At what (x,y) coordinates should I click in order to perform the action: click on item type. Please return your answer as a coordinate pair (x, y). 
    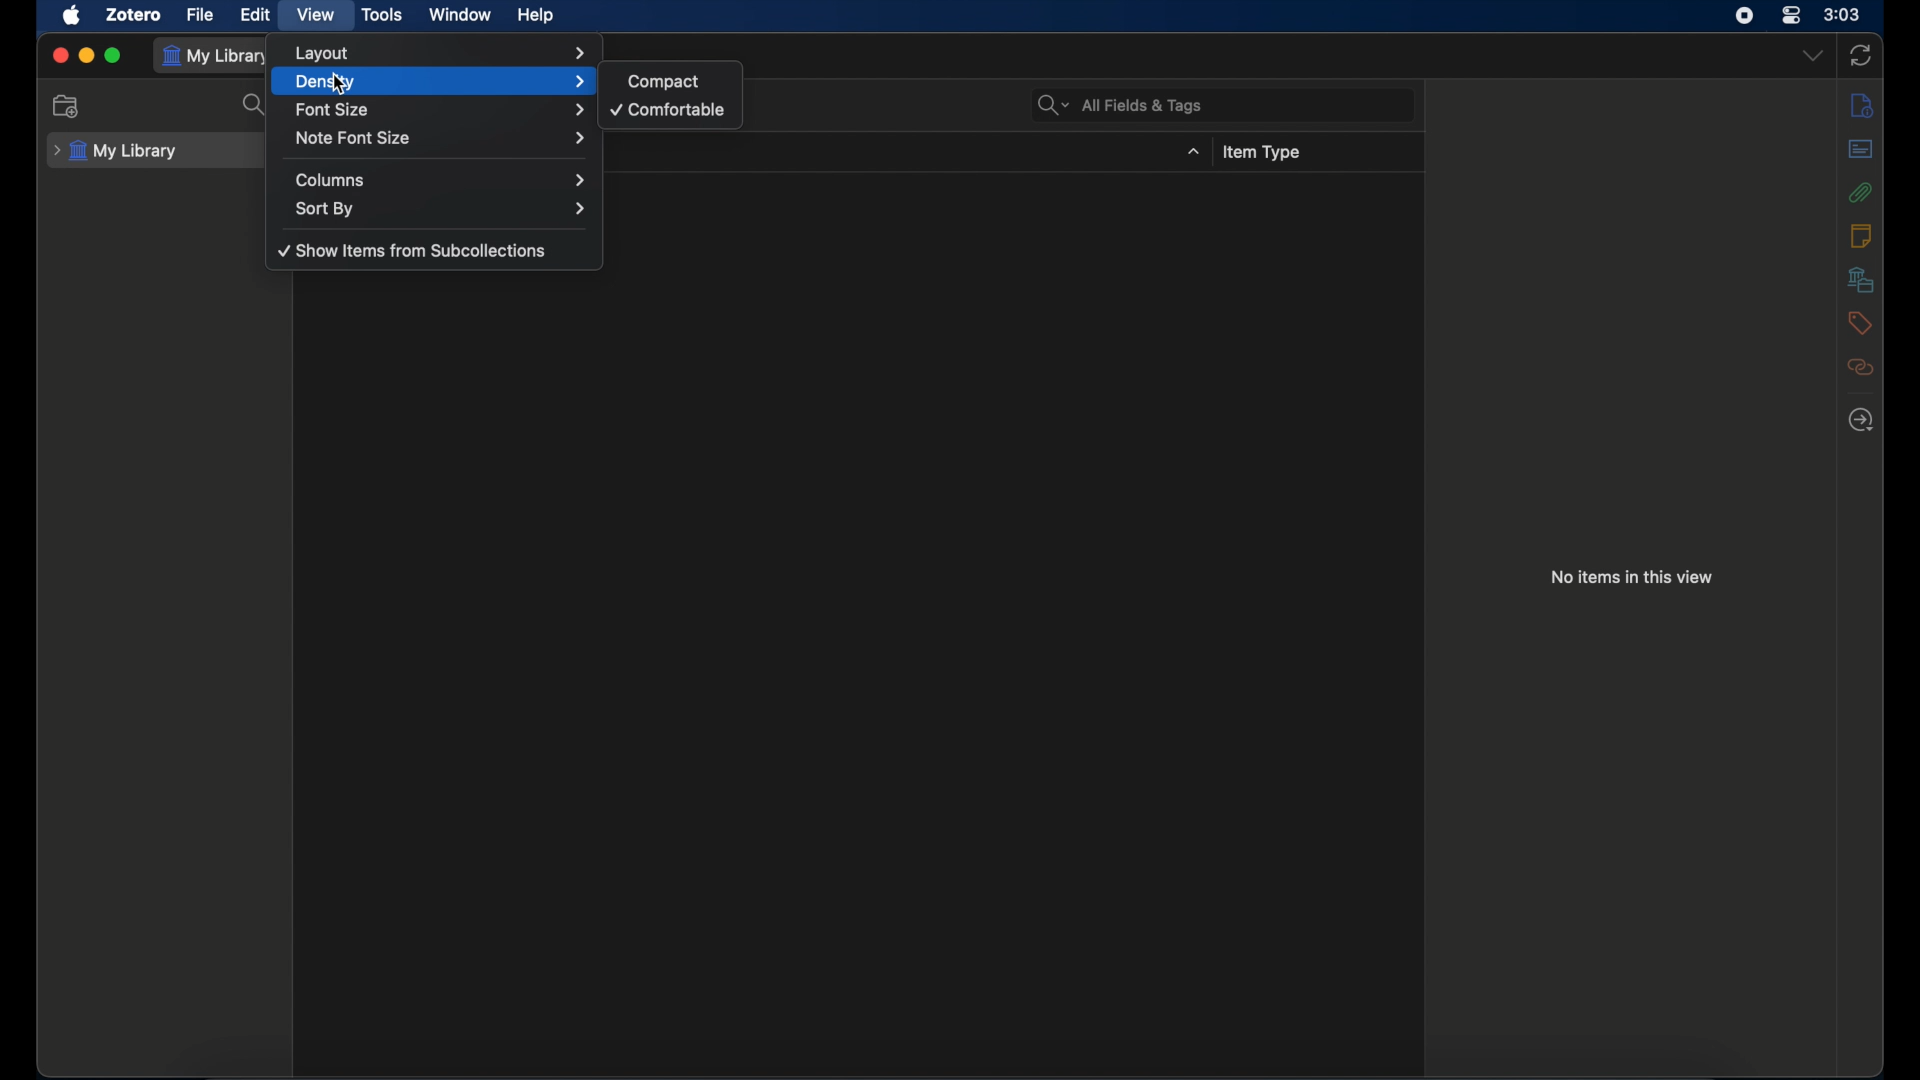
    Looking at the image, I should click on (1264, 154).